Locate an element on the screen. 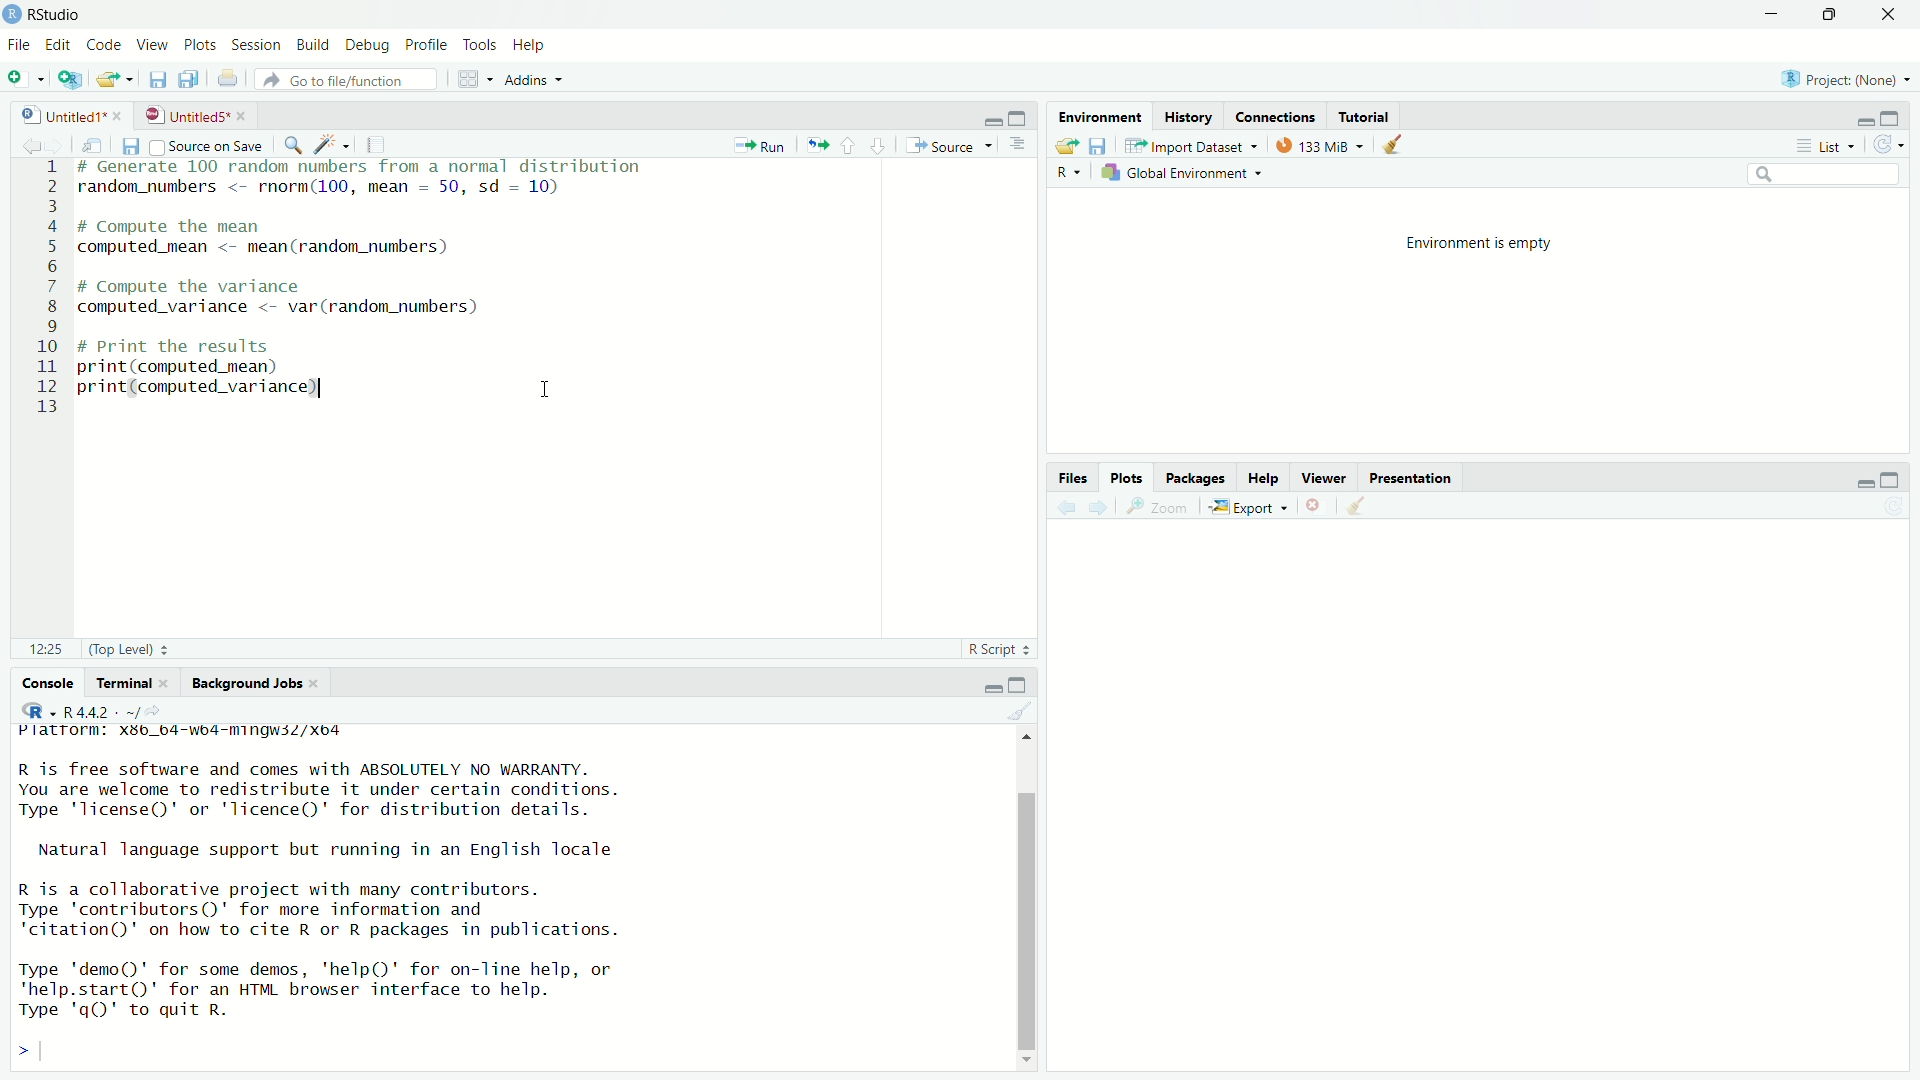 The image size is (1920, 1080). file is located at coordinates (18, 46).